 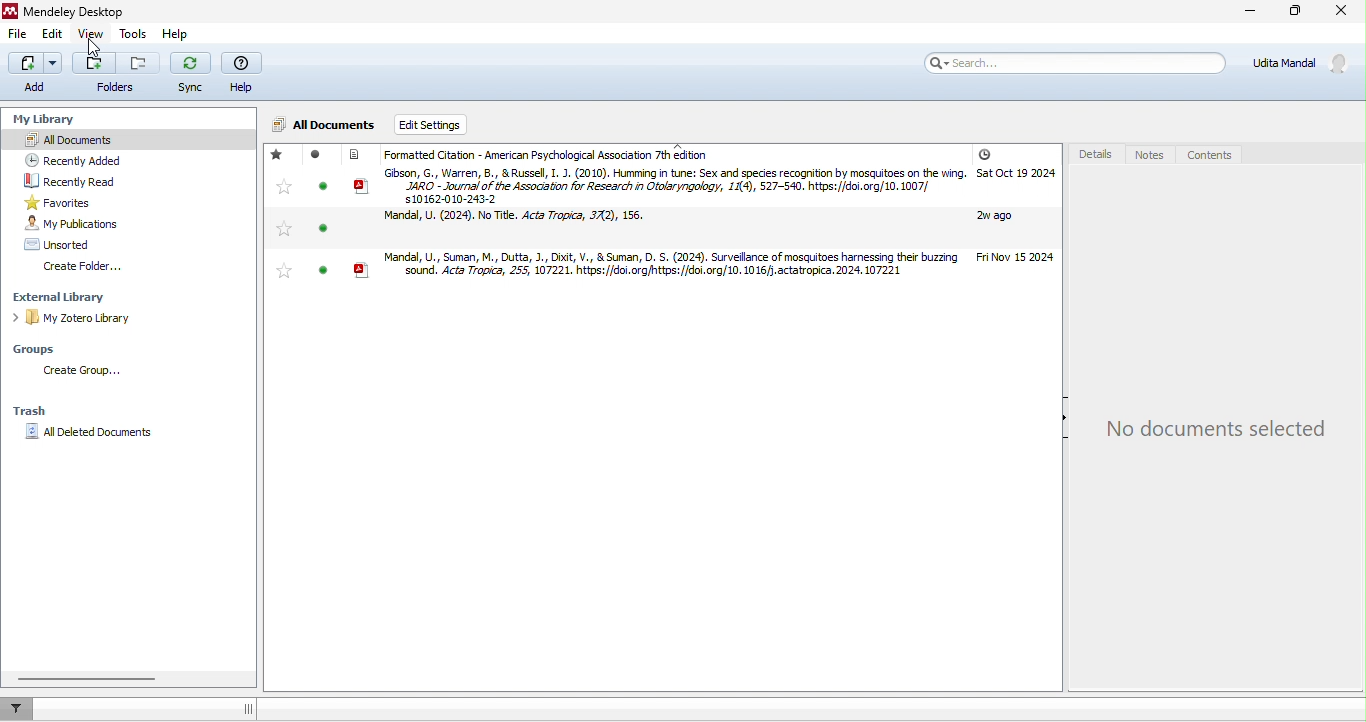 I want to click on horizontal scroll bar, so click(x=88, y=677).